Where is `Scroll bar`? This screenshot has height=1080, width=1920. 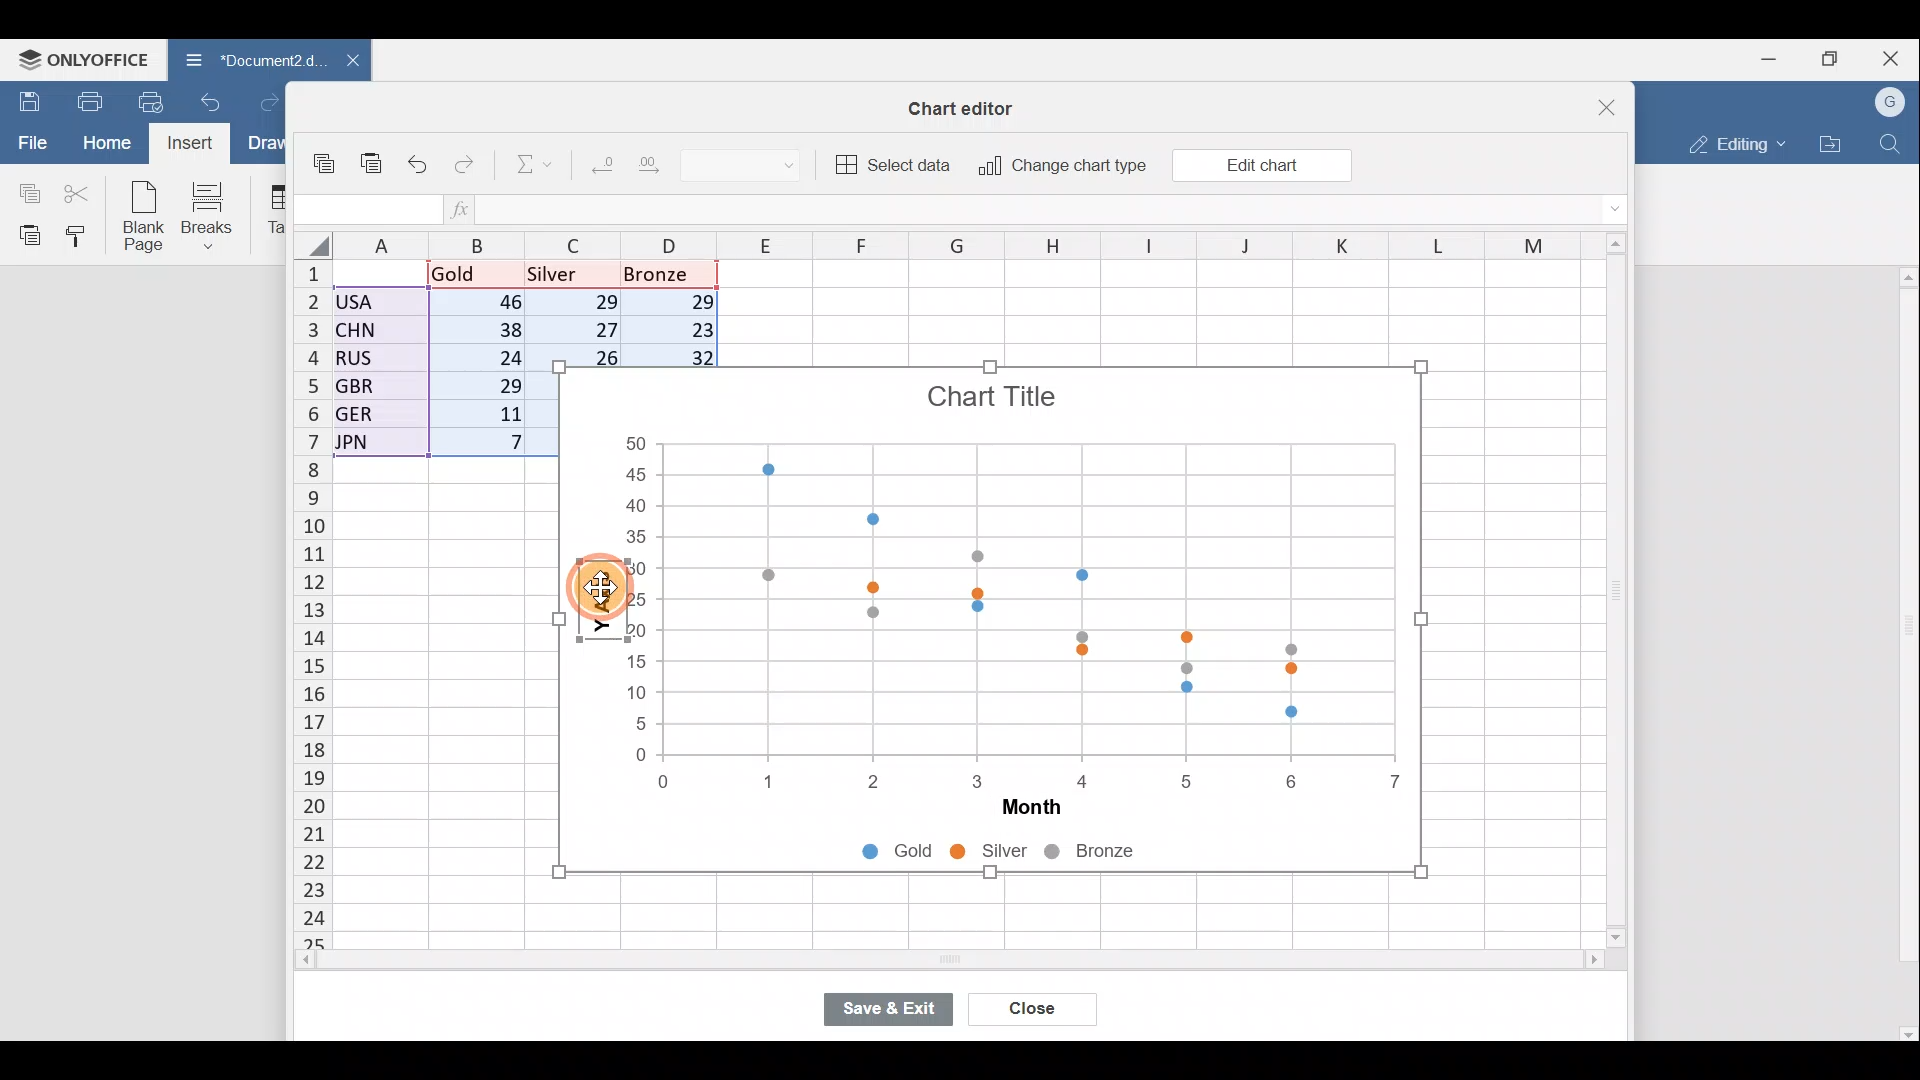
Scroll bar is located at coordinates (1904, 653).